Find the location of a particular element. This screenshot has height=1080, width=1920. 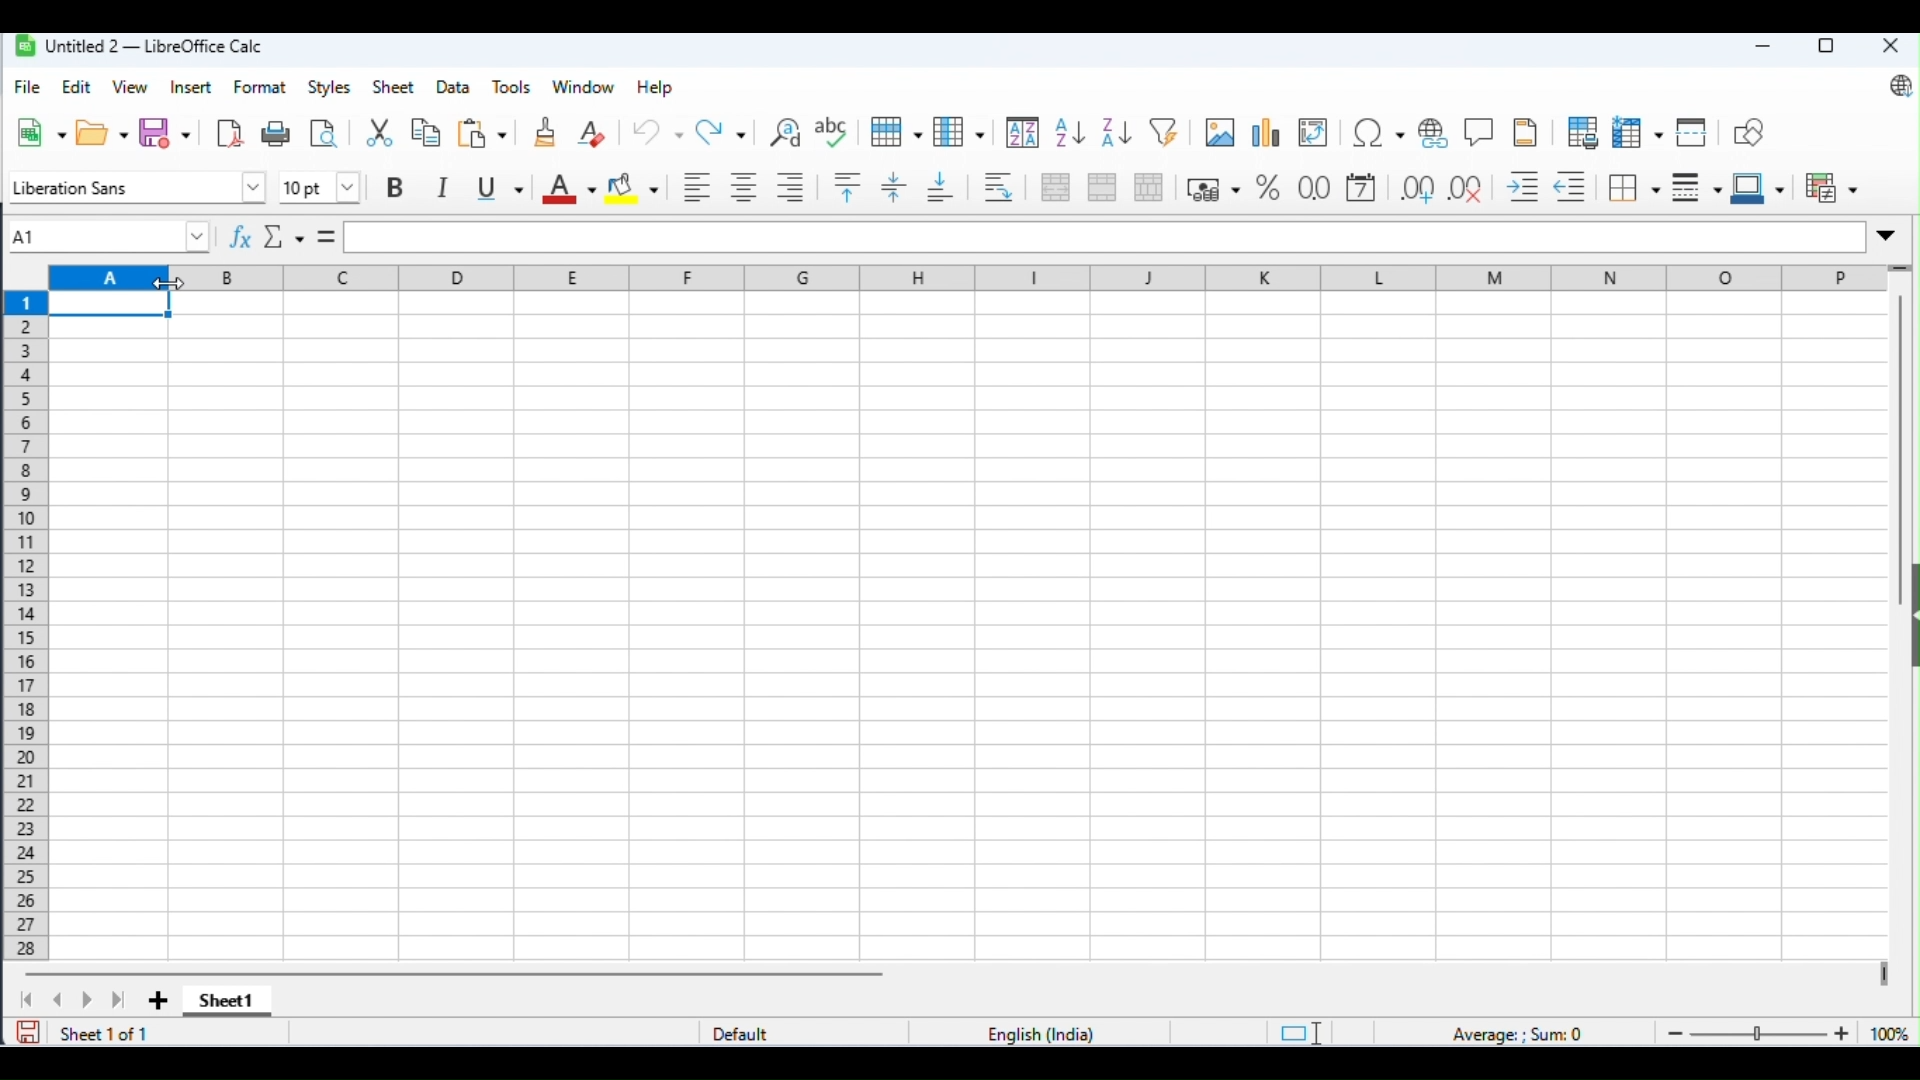

clear direct formatting is located at coordinates (594, 130).